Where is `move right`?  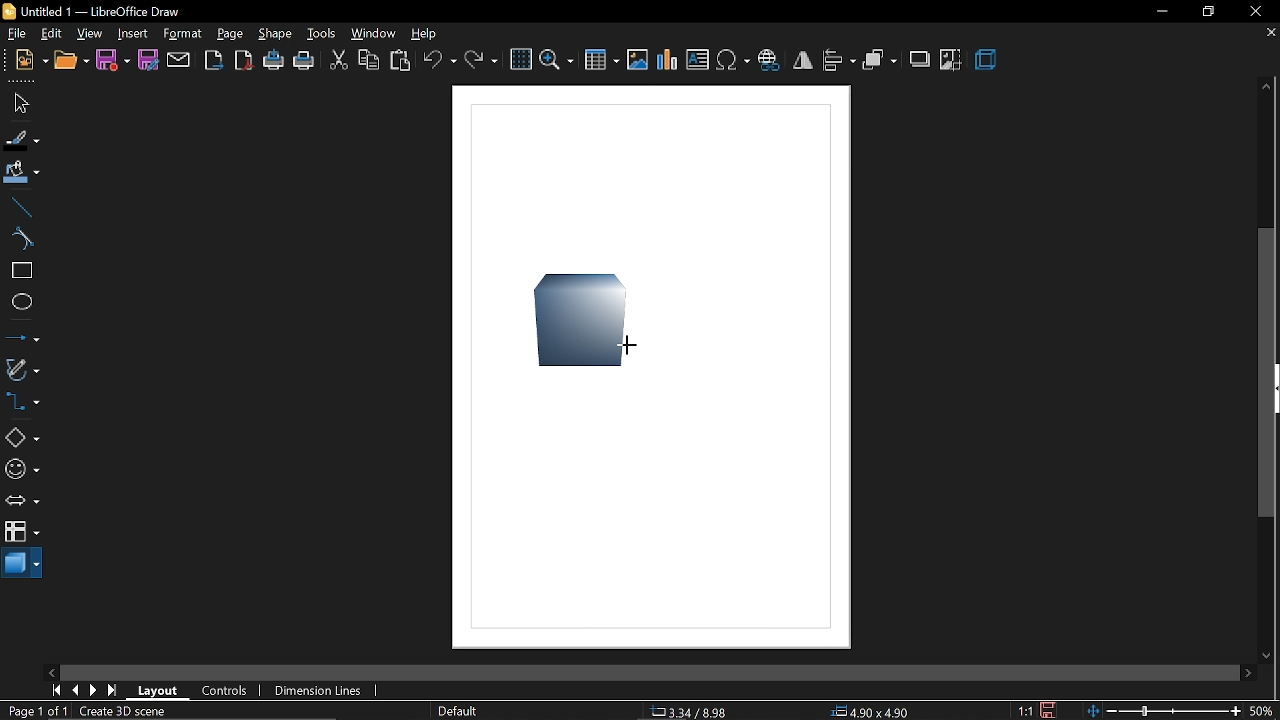 move right is located at coordinates (1251, 675).